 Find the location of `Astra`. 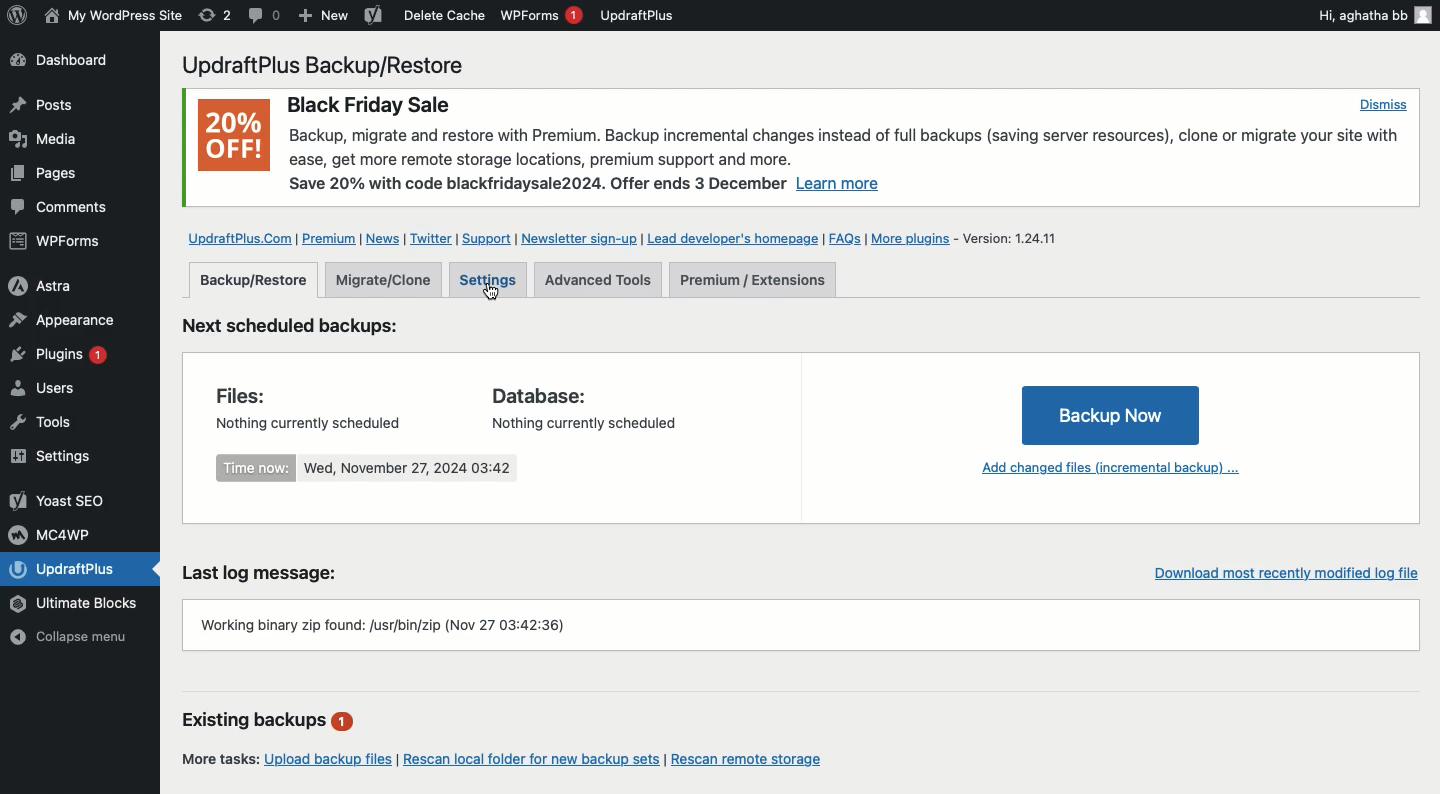

Astra is located at coordinates (57, 284).